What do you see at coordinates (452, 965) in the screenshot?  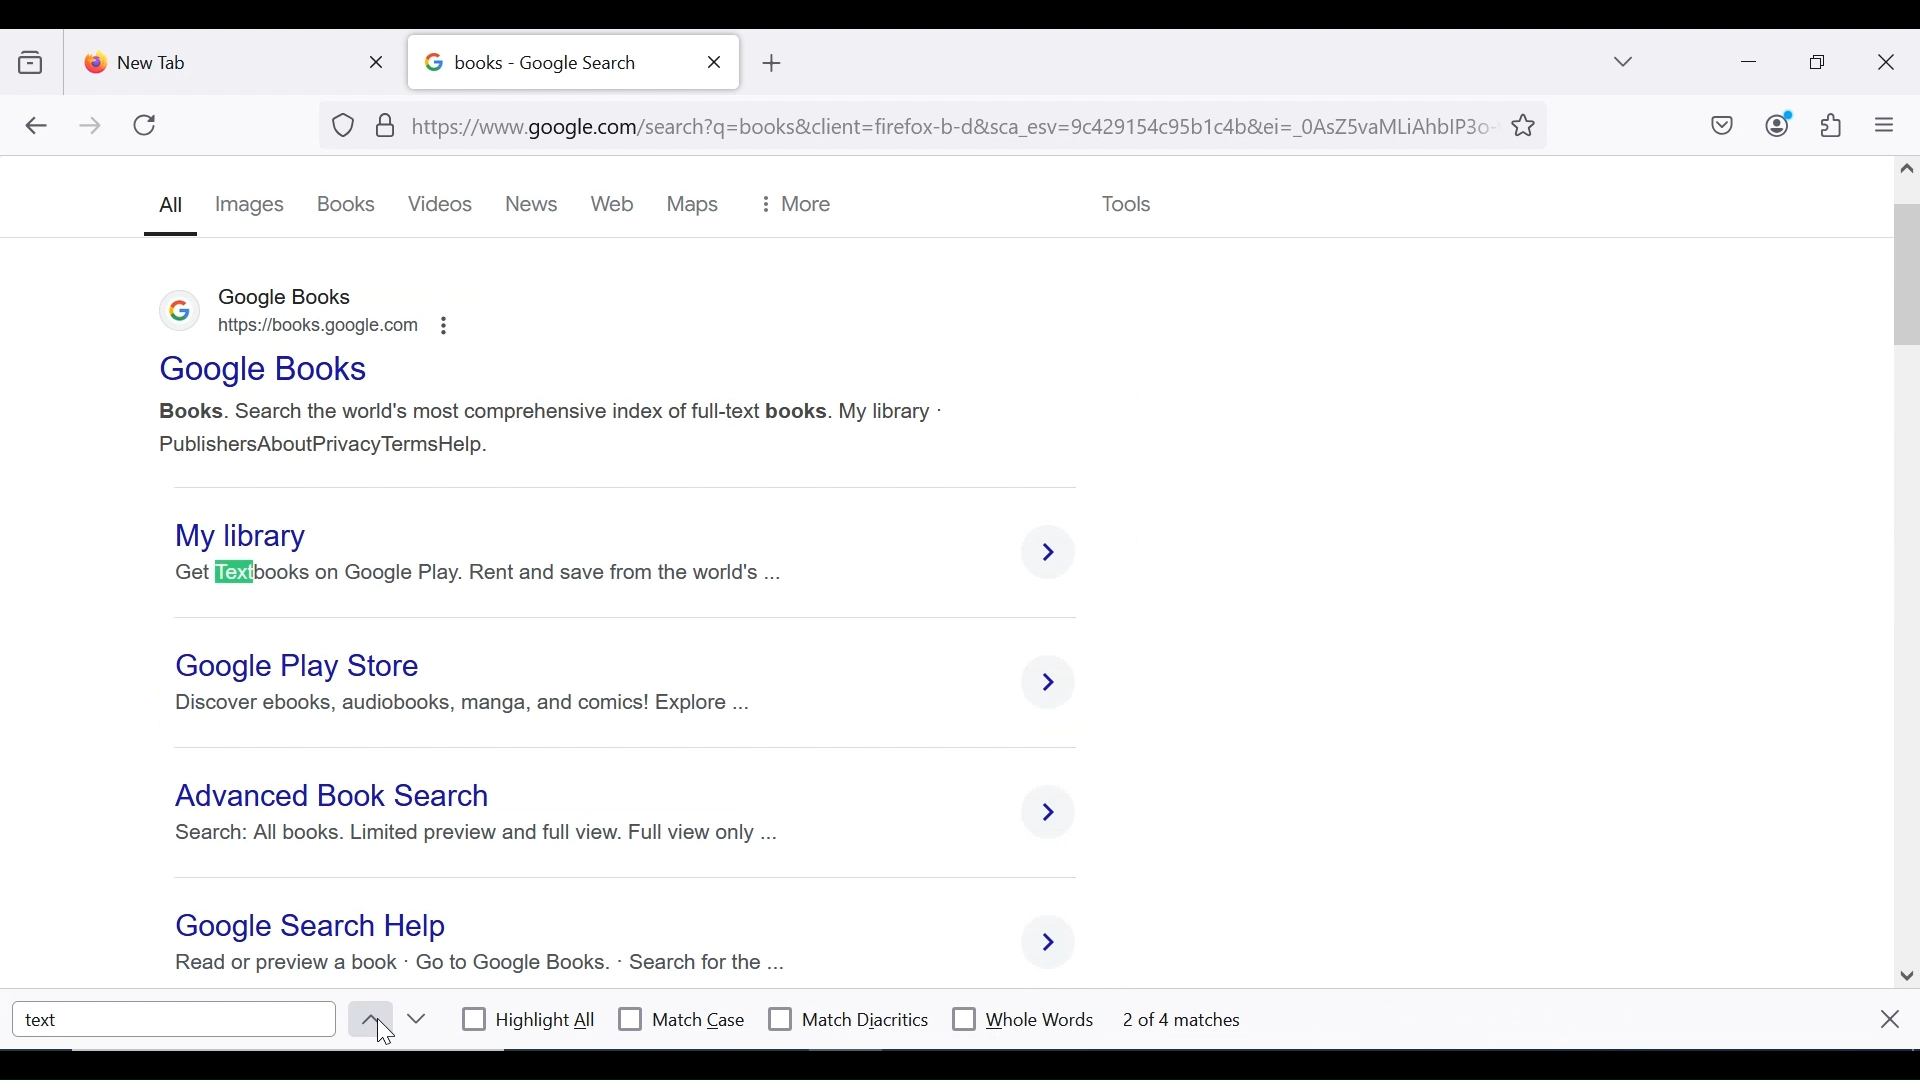 I see `read or preview a book. go to google books. search for` at bounding box center [452, 965].